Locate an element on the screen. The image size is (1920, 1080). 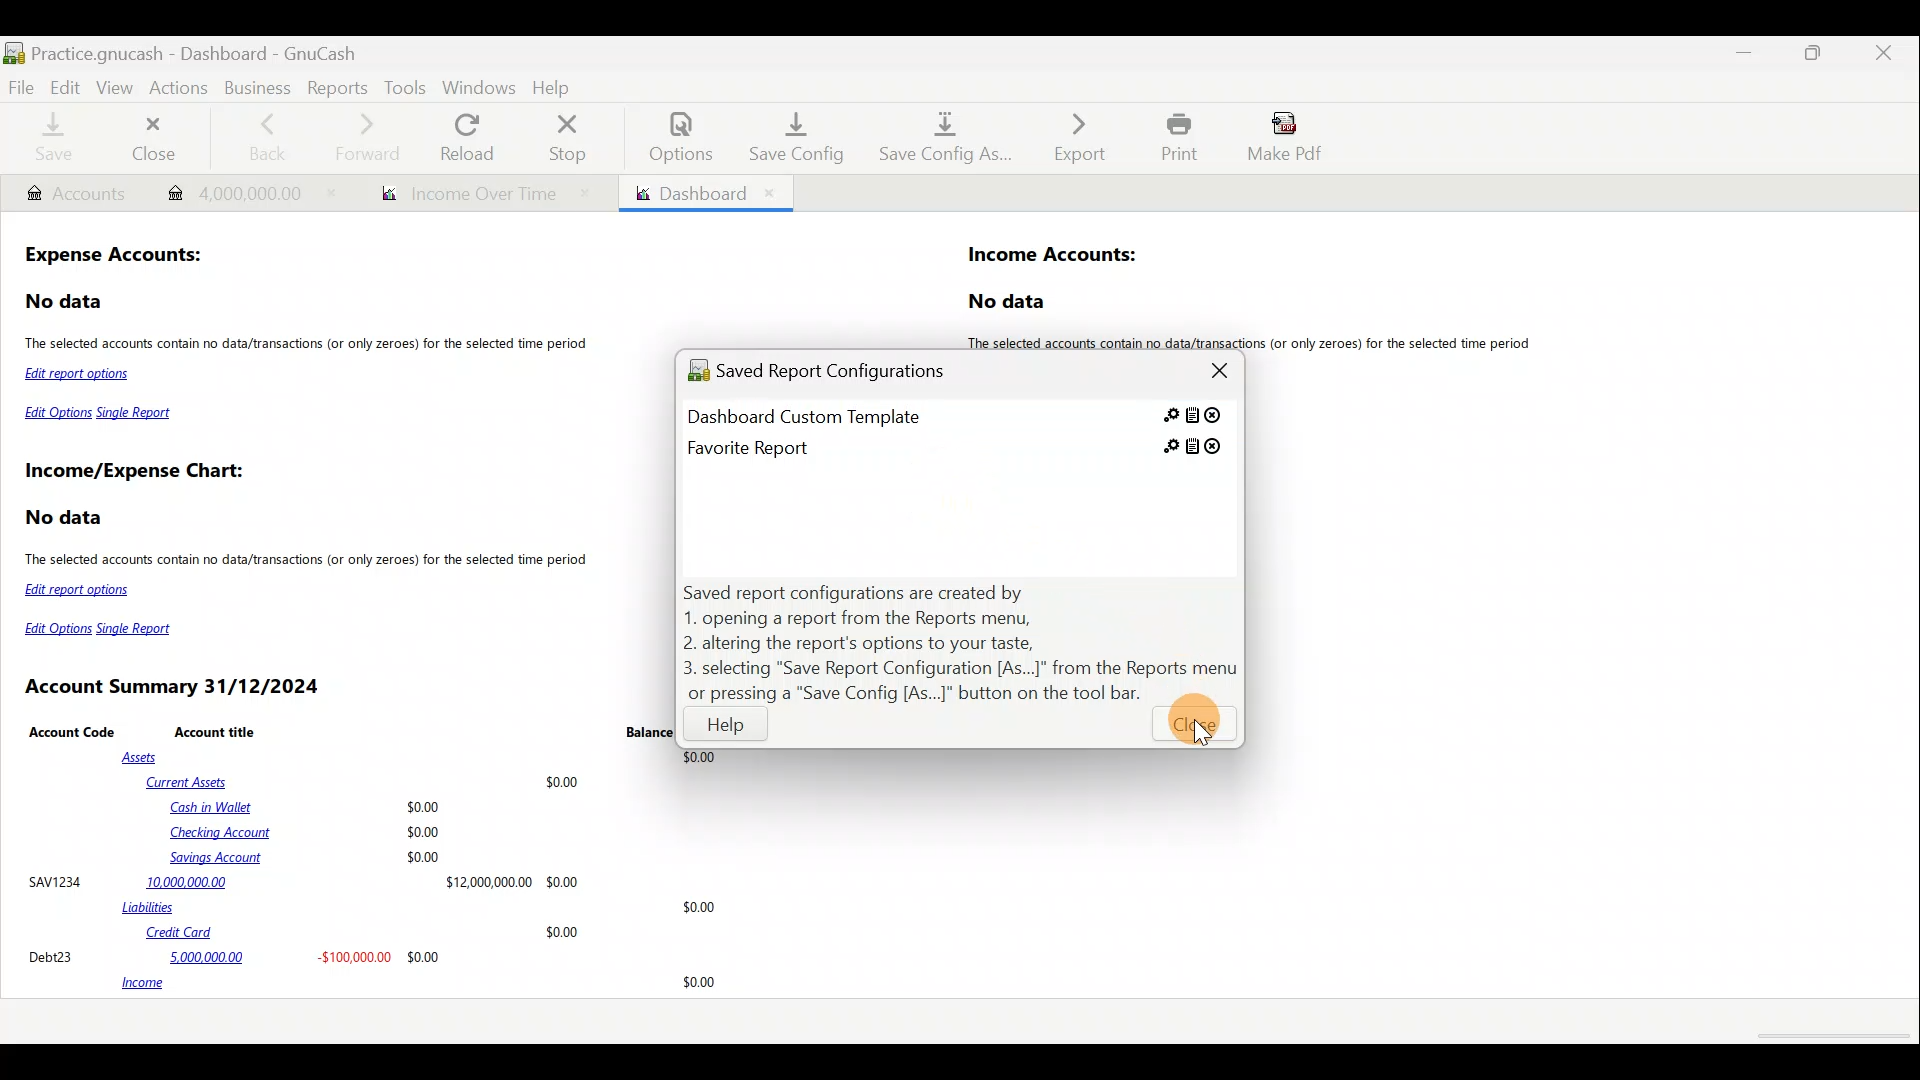
Stop is located at coordinates (573, 137).